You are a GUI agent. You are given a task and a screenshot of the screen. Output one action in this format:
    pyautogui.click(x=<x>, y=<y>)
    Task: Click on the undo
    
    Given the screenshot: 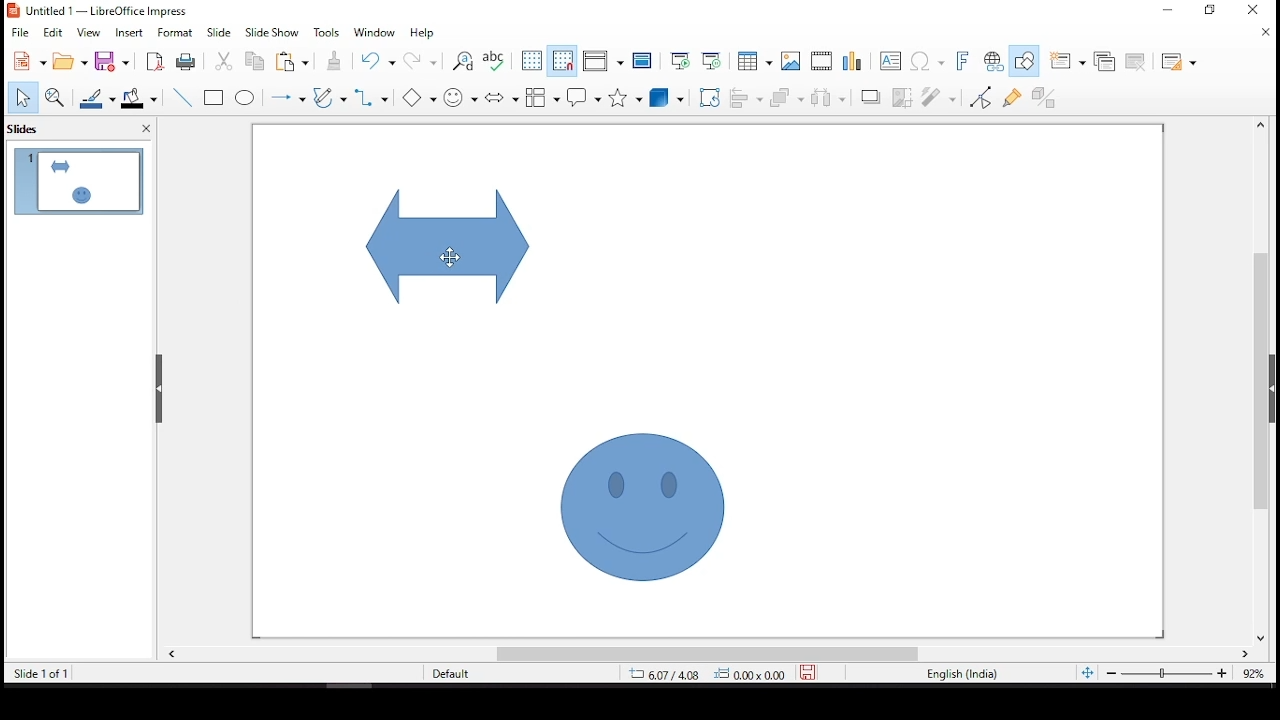 What is the action you would take?
    pyautogui.click(x=379, y=62)
    